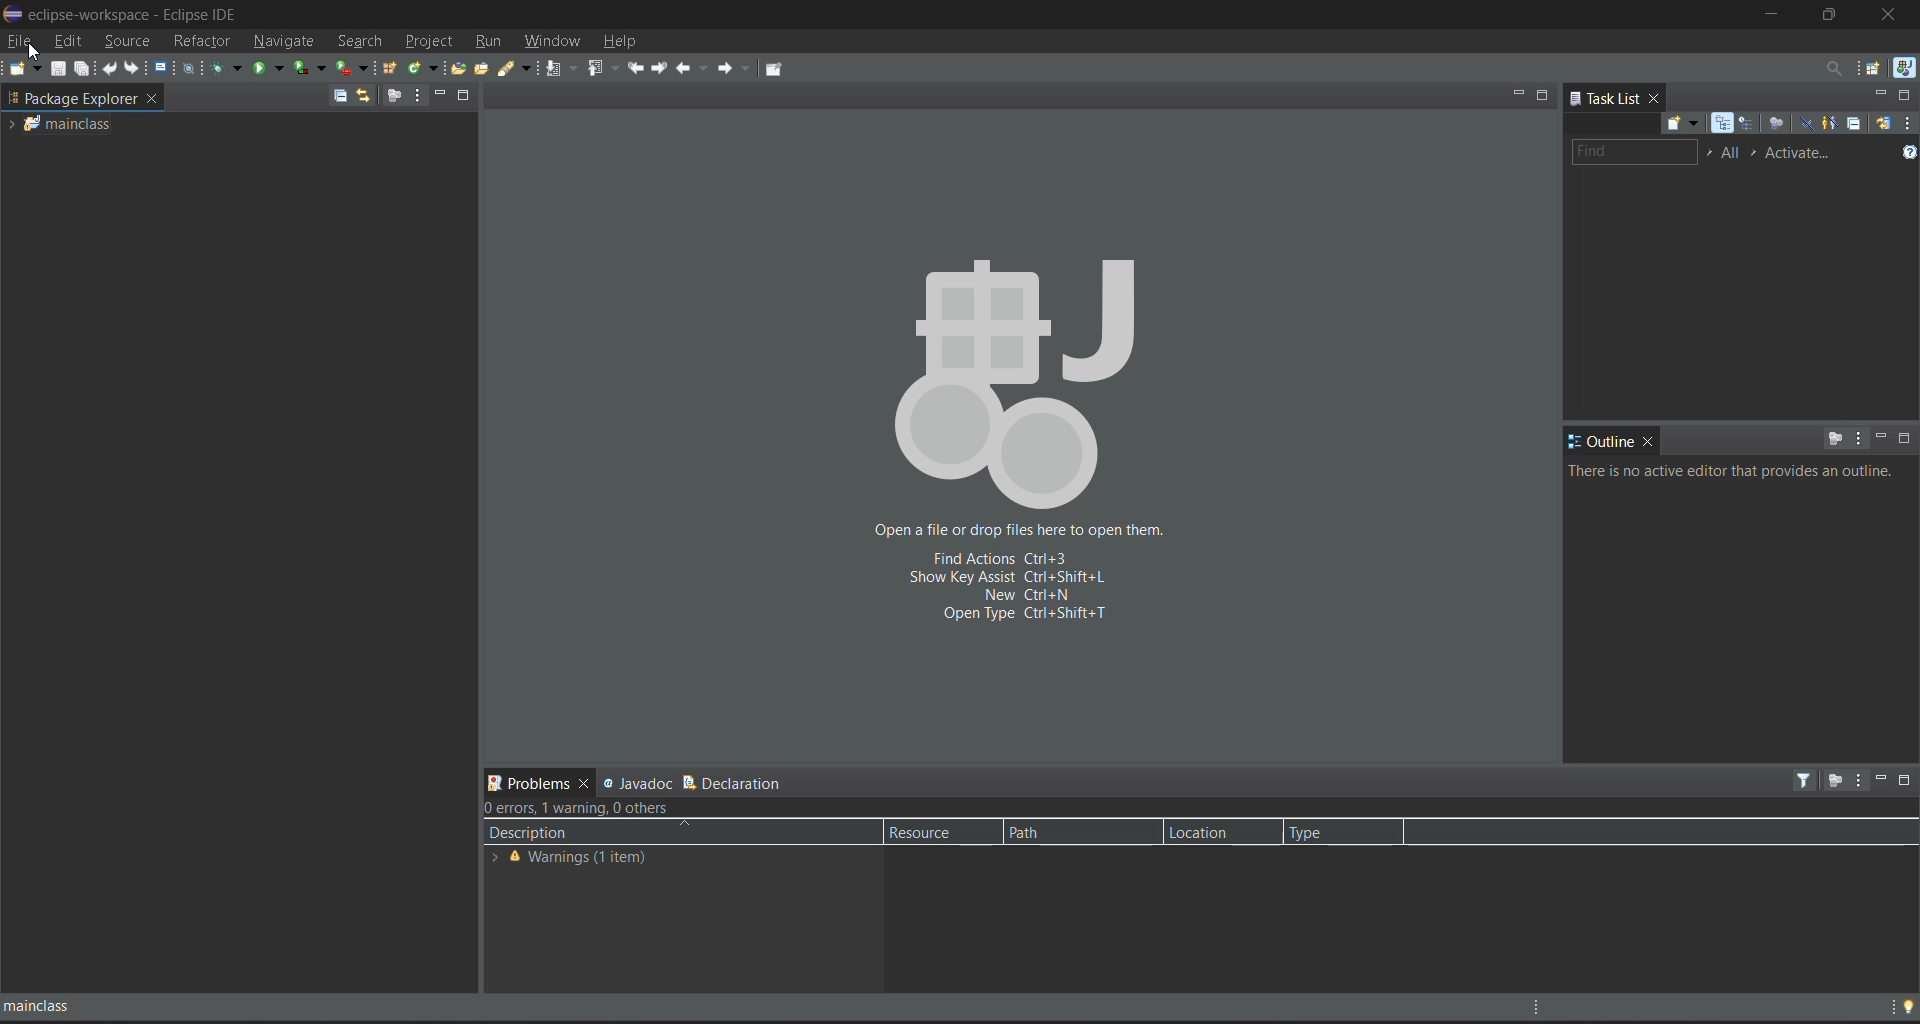 This screenshot has width=1920, height=1024. What do you see at coordinates (70, 40) in the screenshot?
I see `edit` at bounding box center [70, 40].